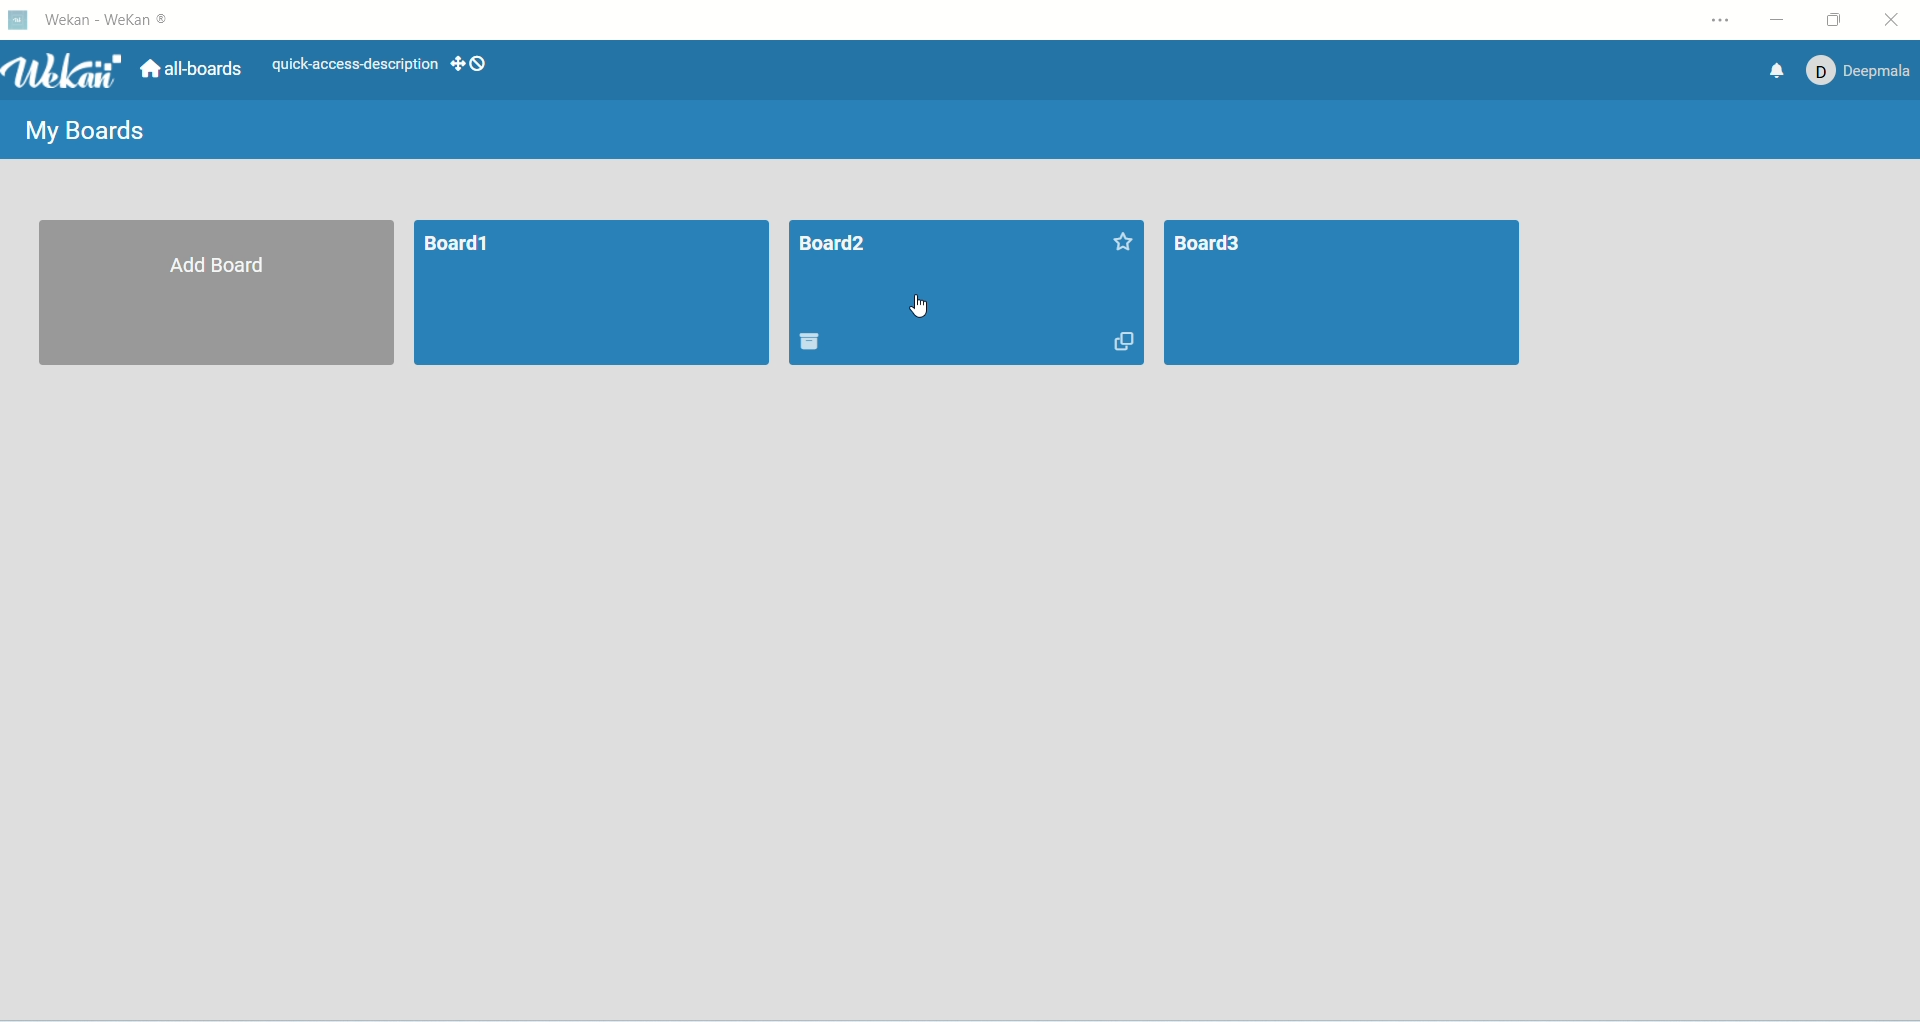 The height and width of the screenshot is (1022, 1920). What do you see at coordinates (1720, 22) in the screenshot?
I see `settings and more` at bounding box center [1720, 22].